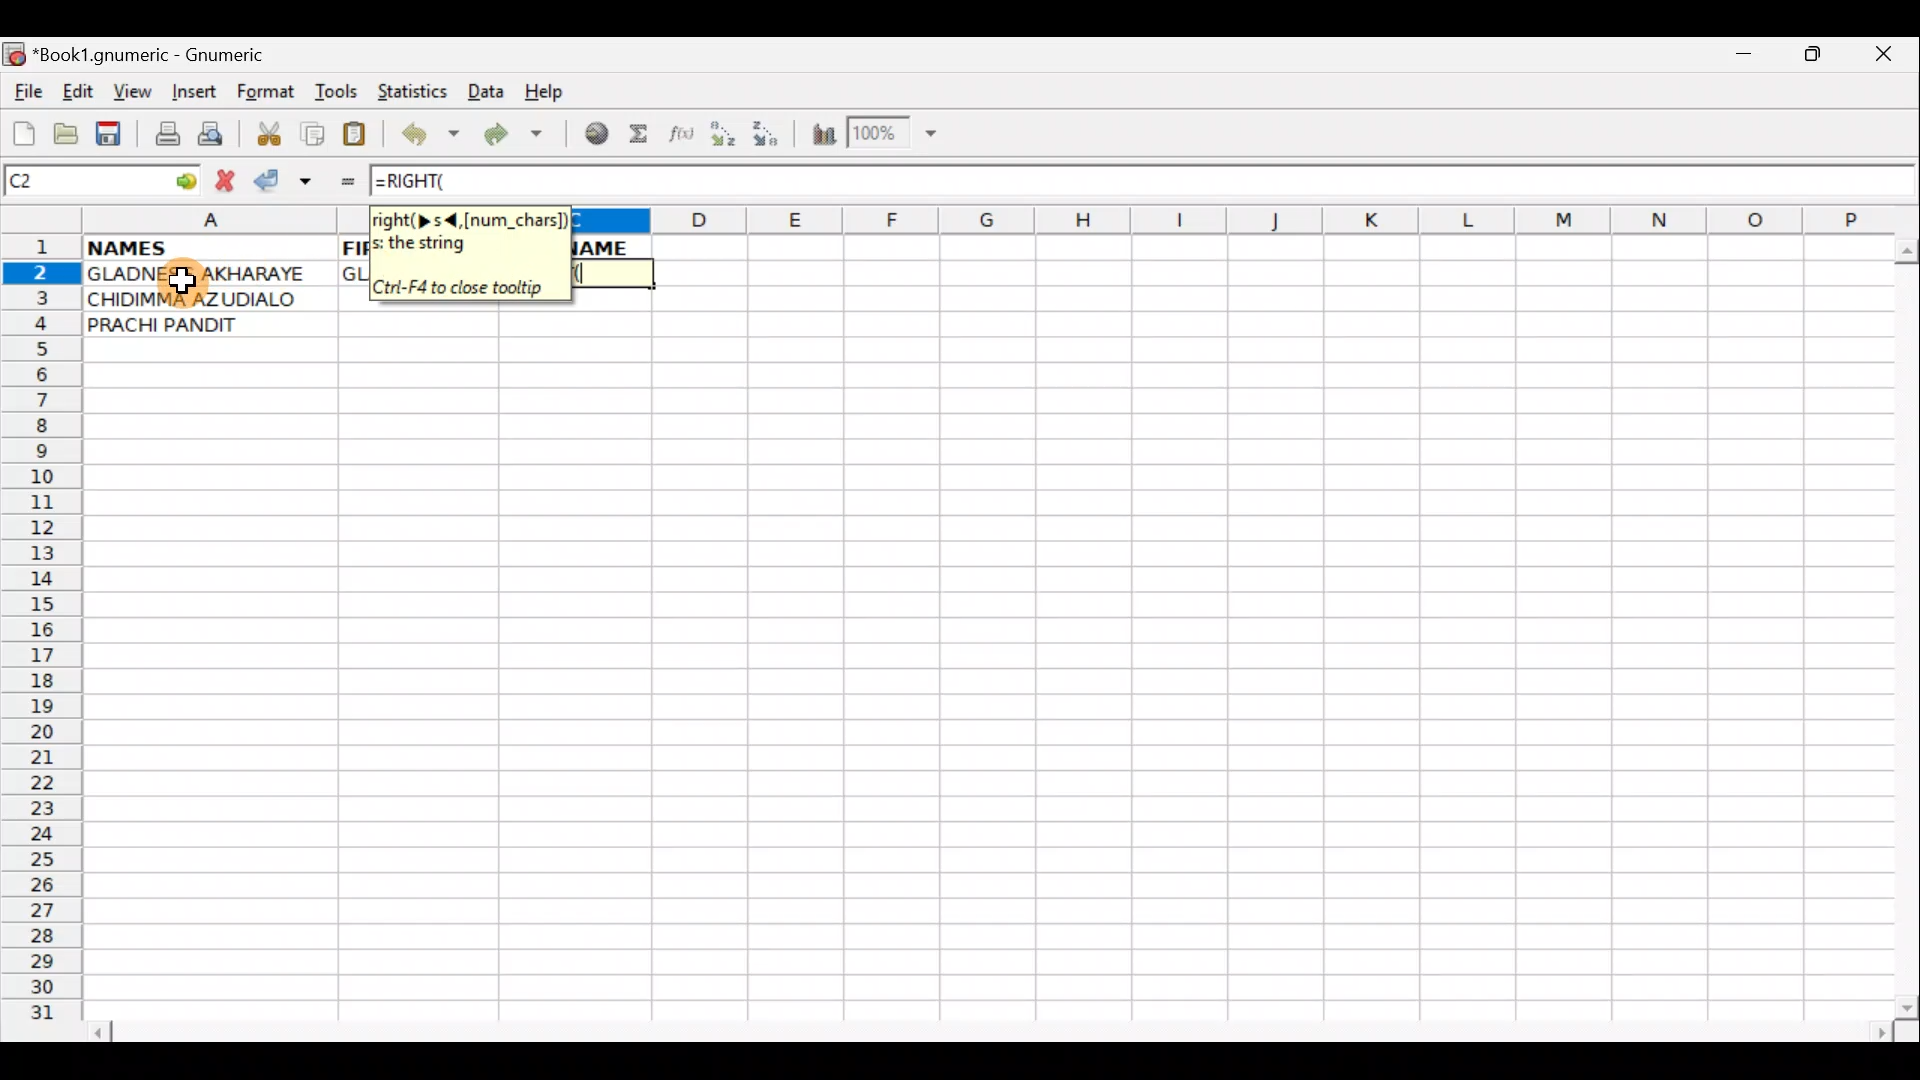  Describe the element at coordinates (22, 130) in the screenshot. I see `Create new workbook` at that location.